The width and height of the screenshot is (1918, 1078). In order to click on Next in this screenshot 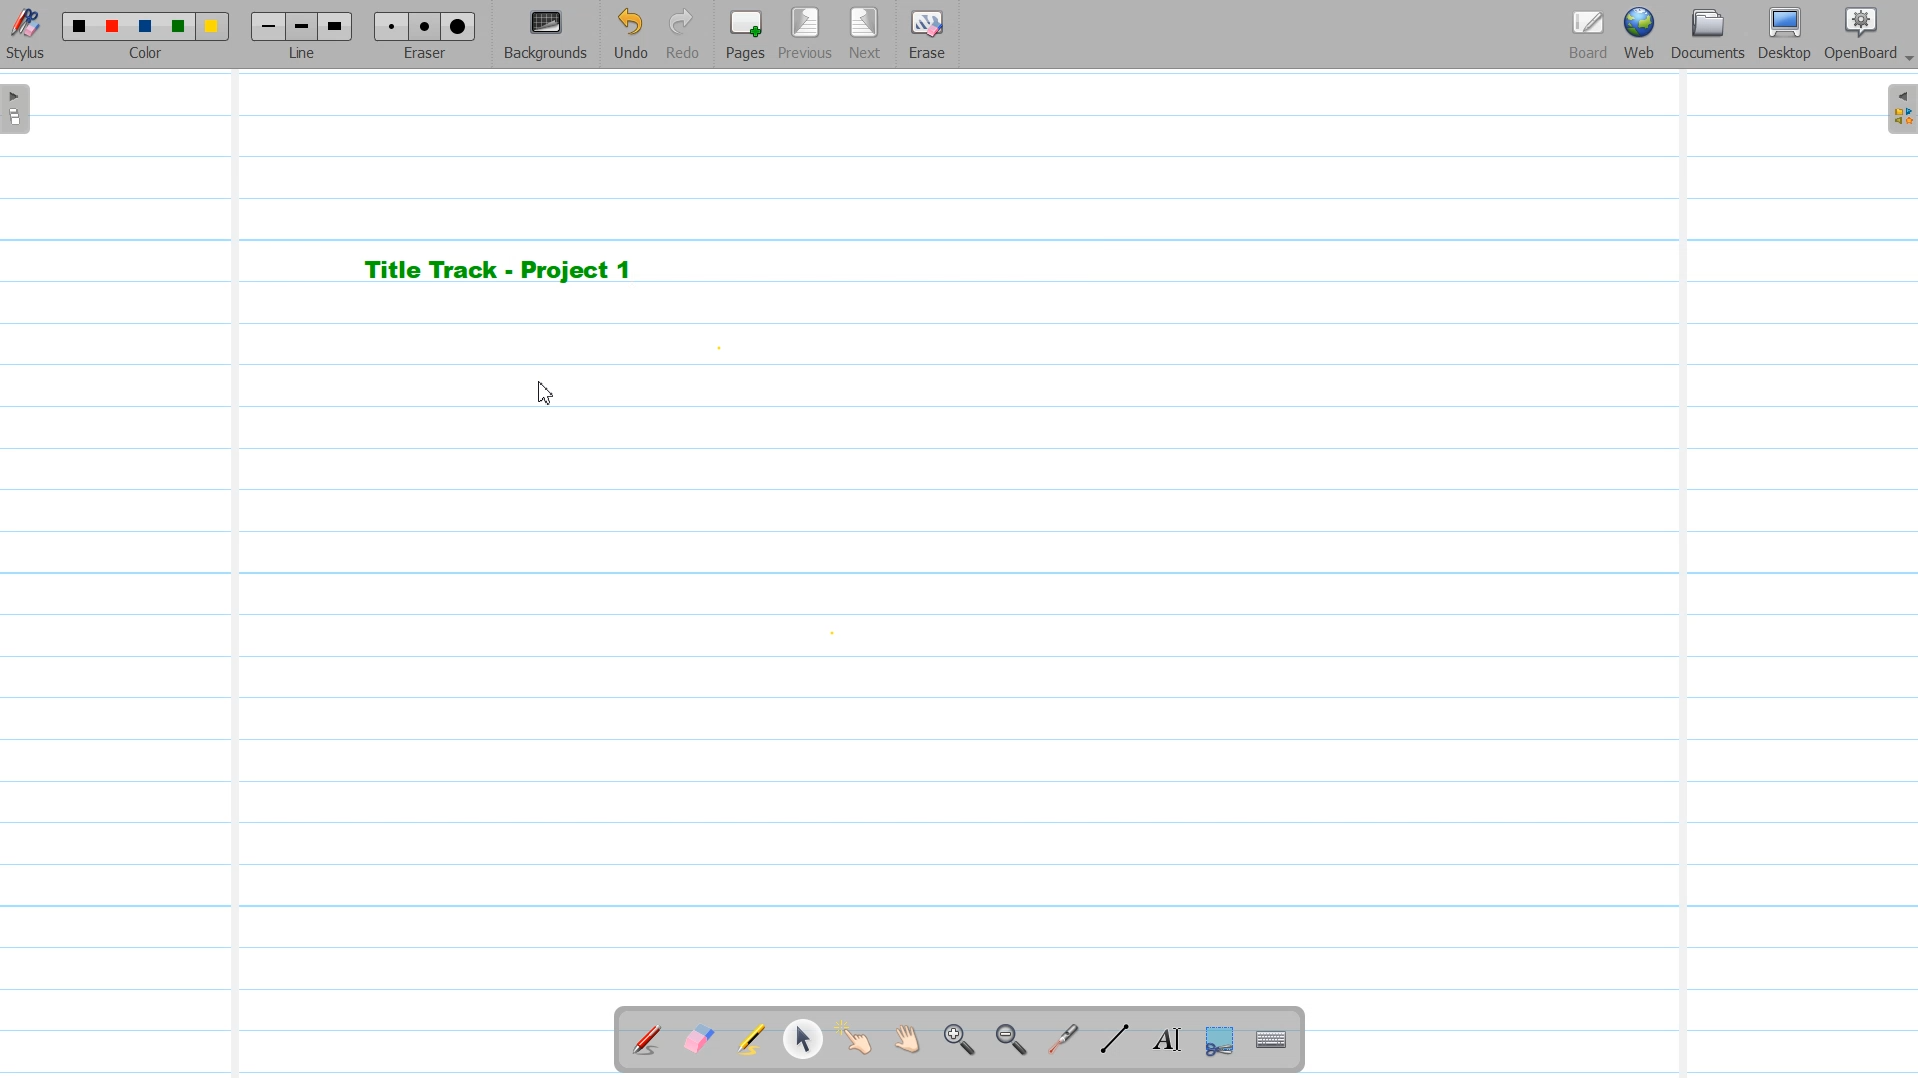, I will do `click(865, 35)`.